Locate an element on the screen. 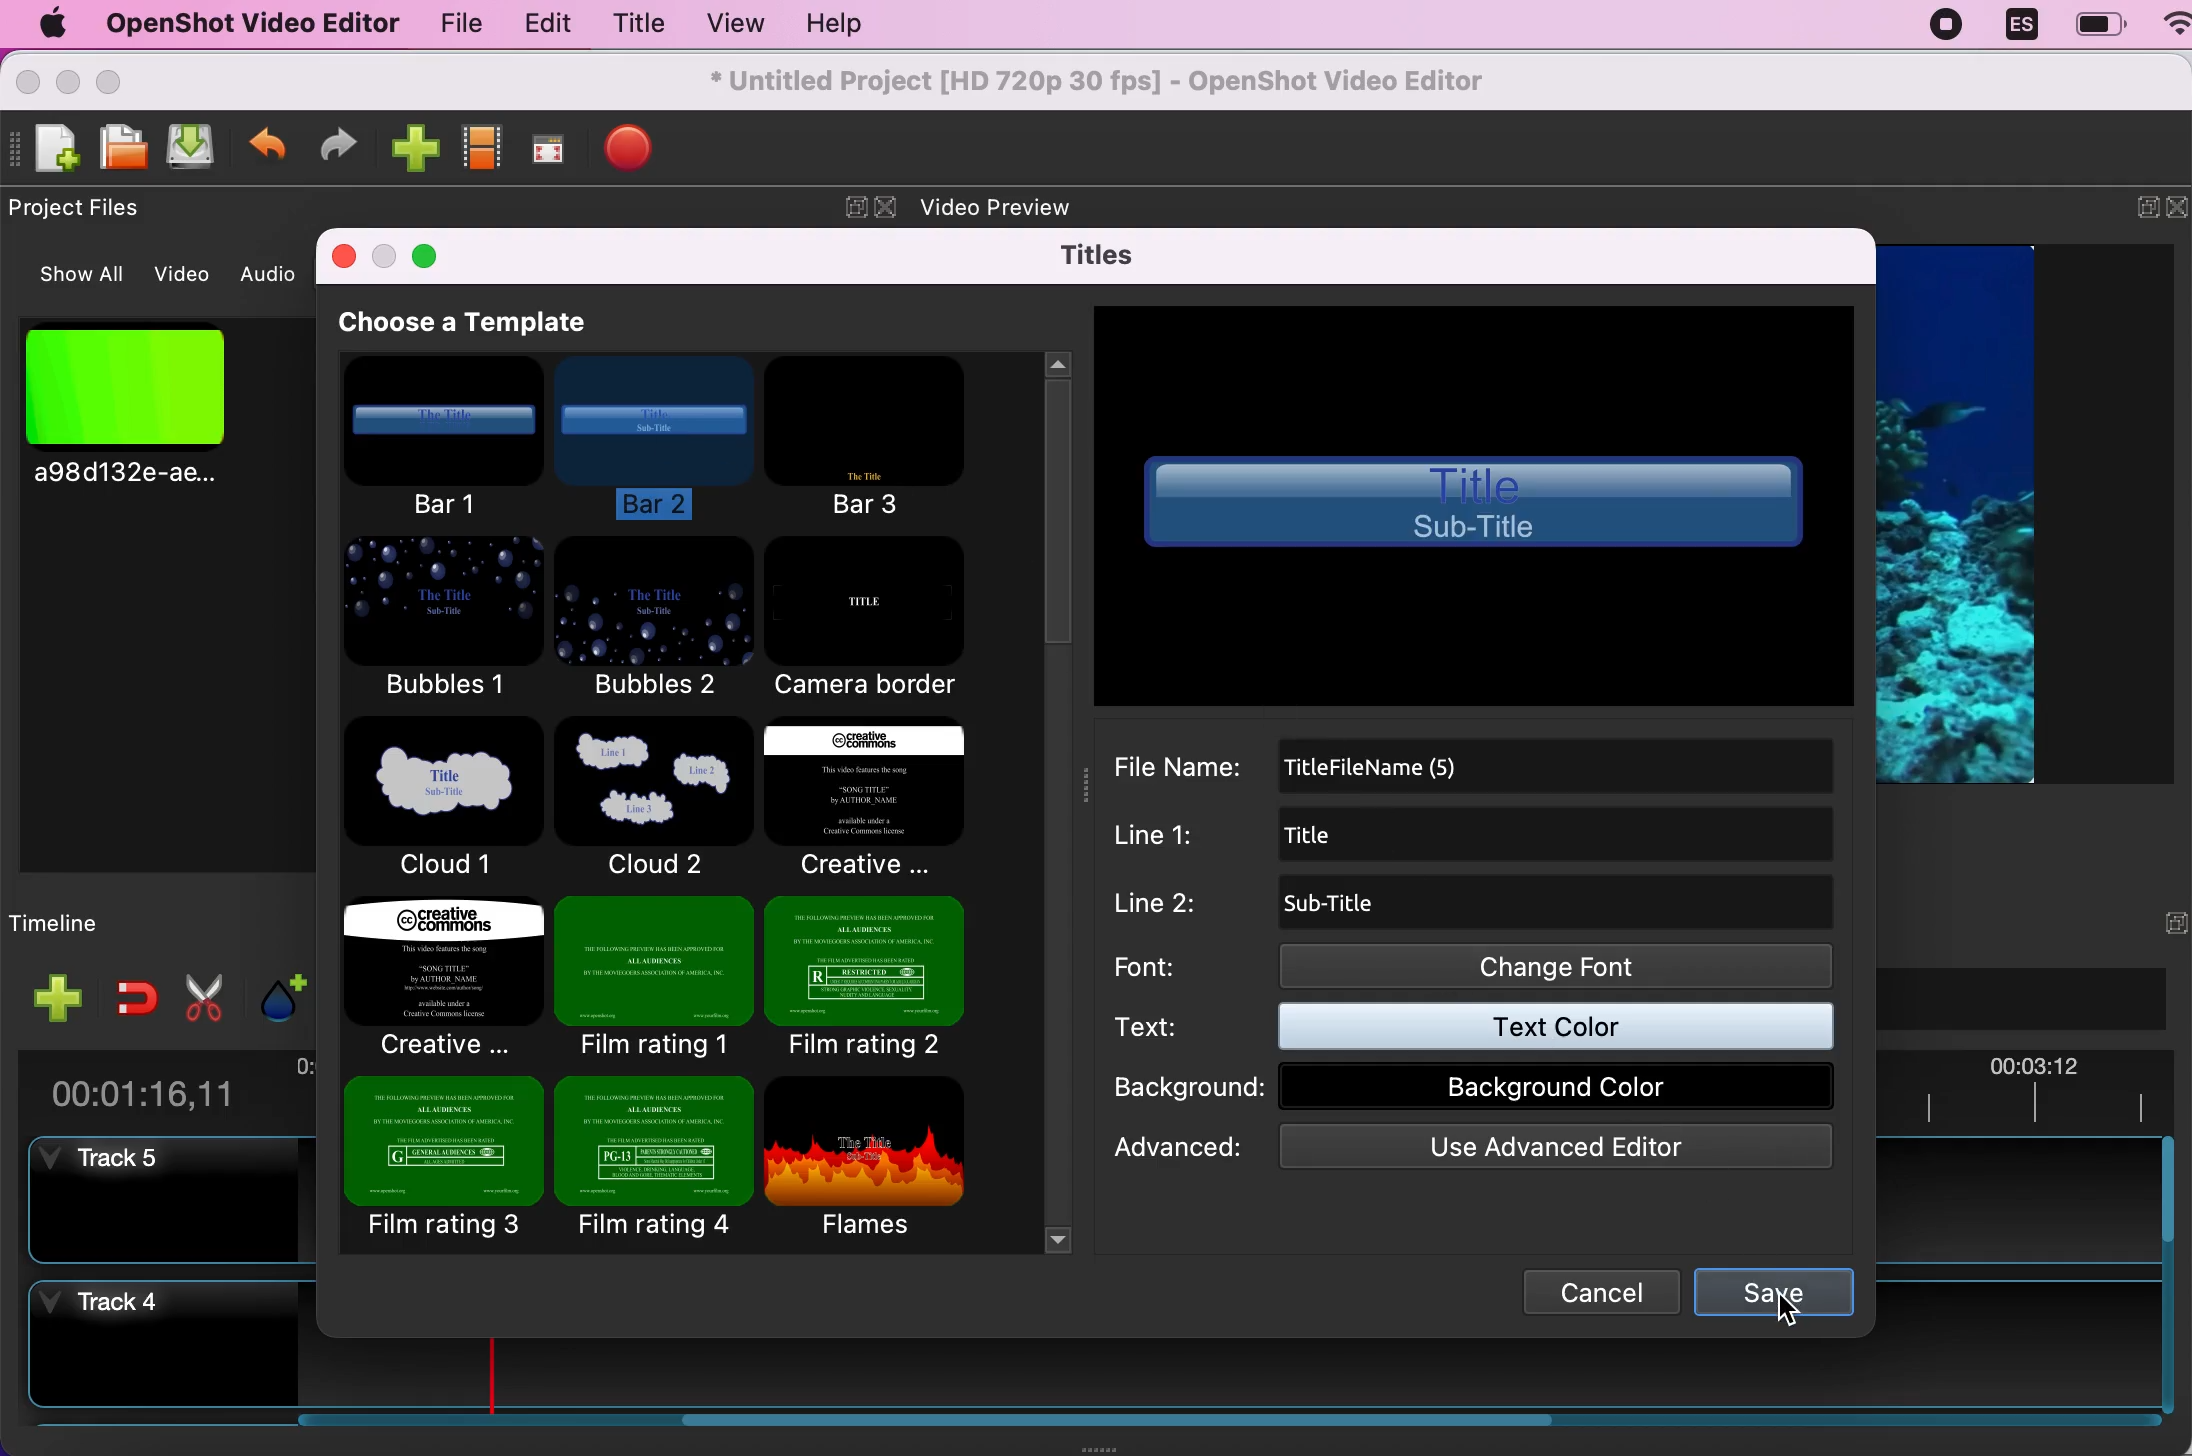 The image size is (2192, 1456). open file is located at coordinates (125, 148).